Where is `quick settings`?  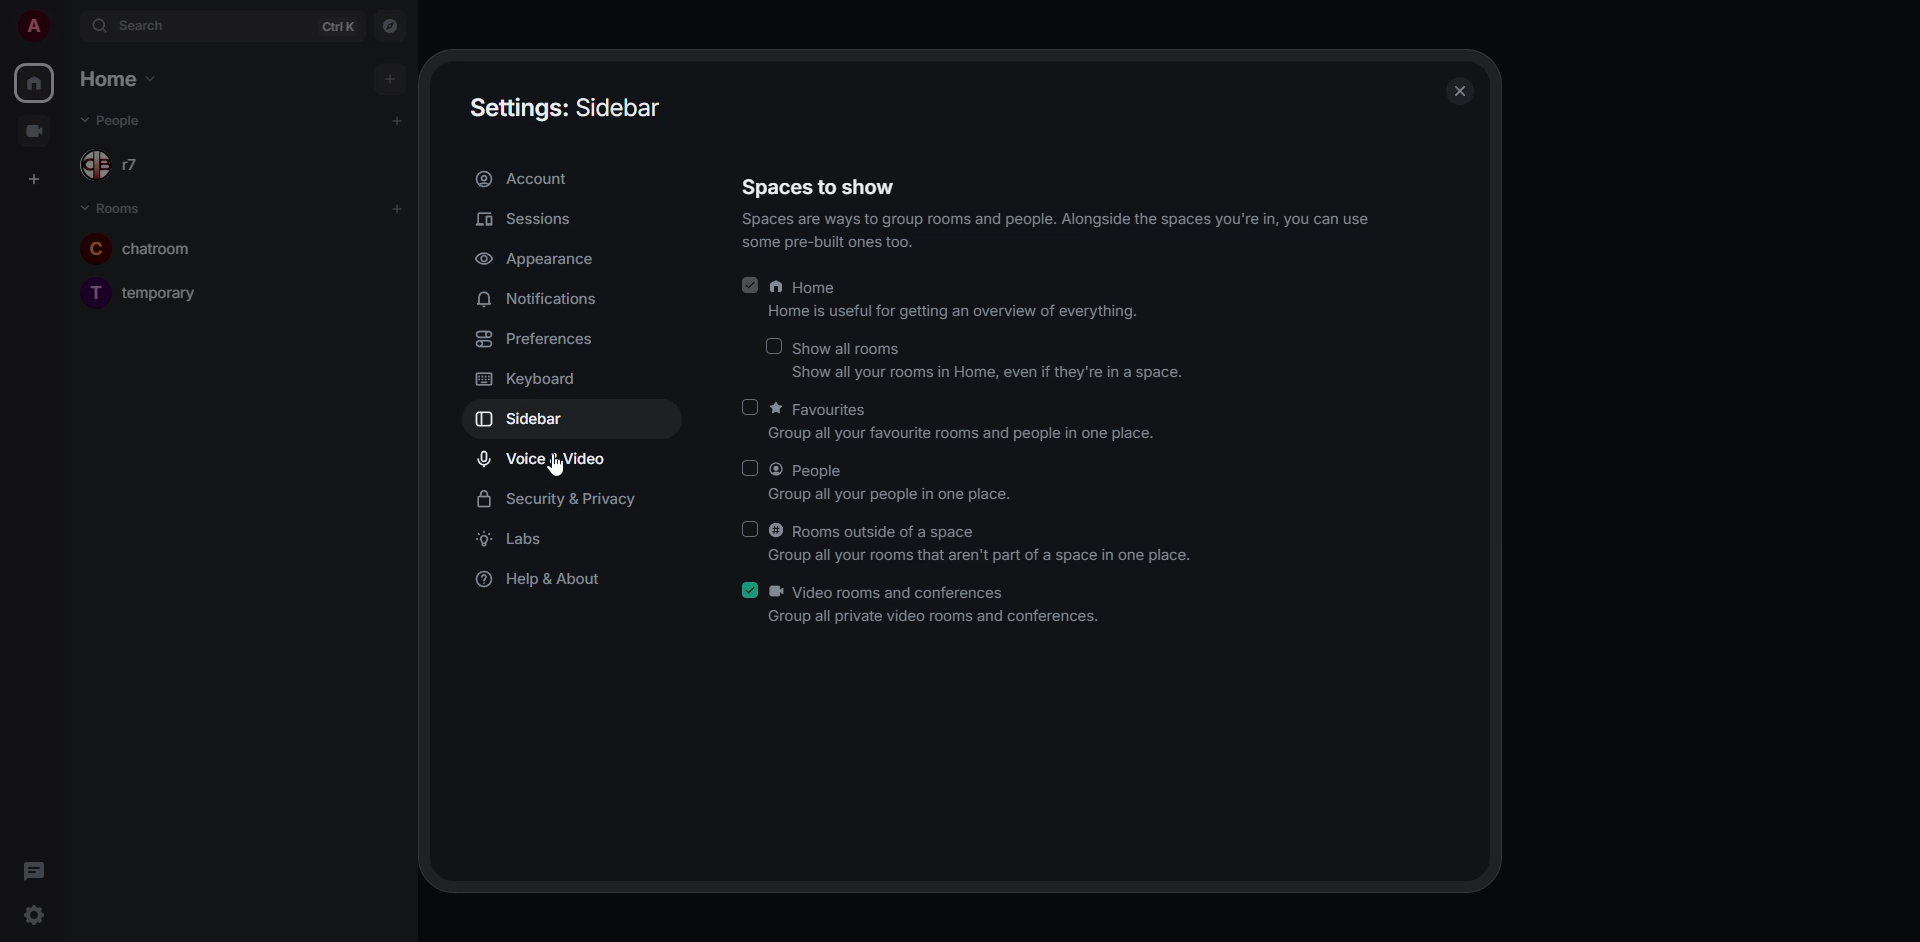
quick settings is located at coordinates (34, 915).